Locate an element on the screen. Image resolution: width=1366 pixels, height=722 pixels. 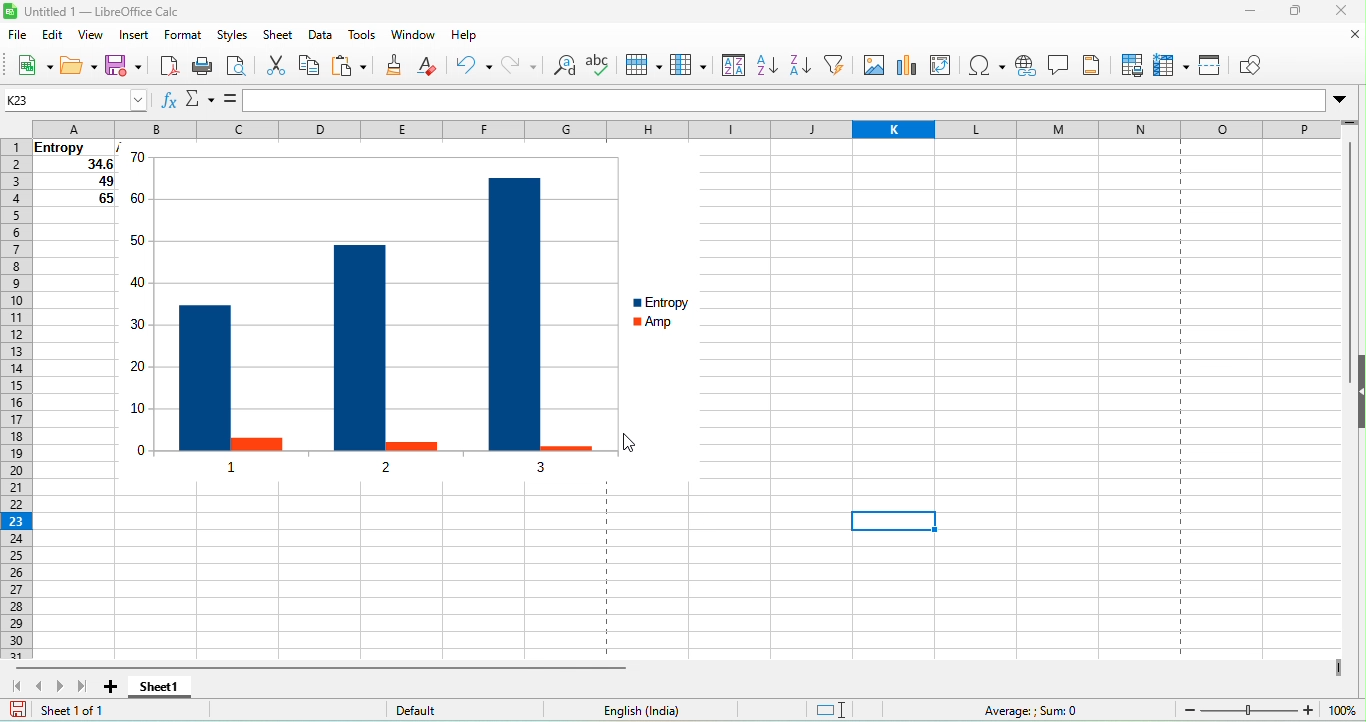
export directly as pdf is located at coordinates (167, 67).